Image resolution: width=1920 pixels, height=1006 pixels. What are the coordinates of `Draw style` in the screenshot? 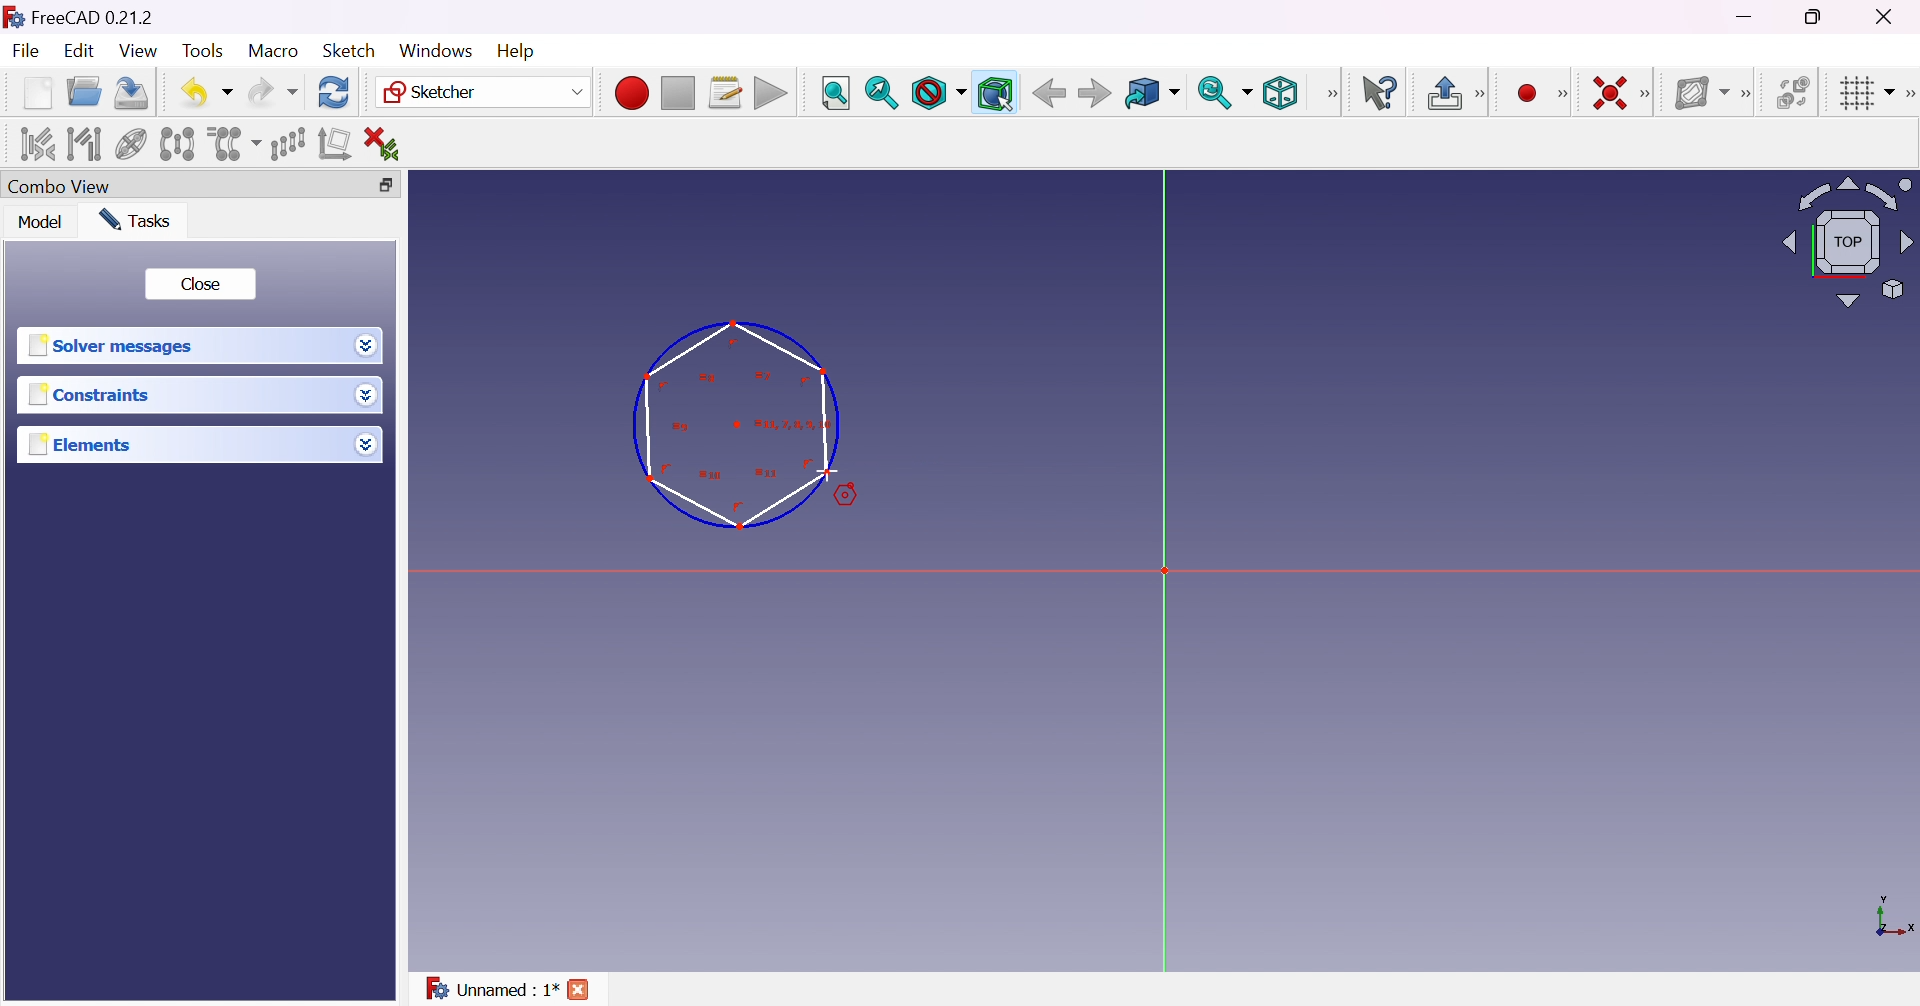 It's located at (937, 93).